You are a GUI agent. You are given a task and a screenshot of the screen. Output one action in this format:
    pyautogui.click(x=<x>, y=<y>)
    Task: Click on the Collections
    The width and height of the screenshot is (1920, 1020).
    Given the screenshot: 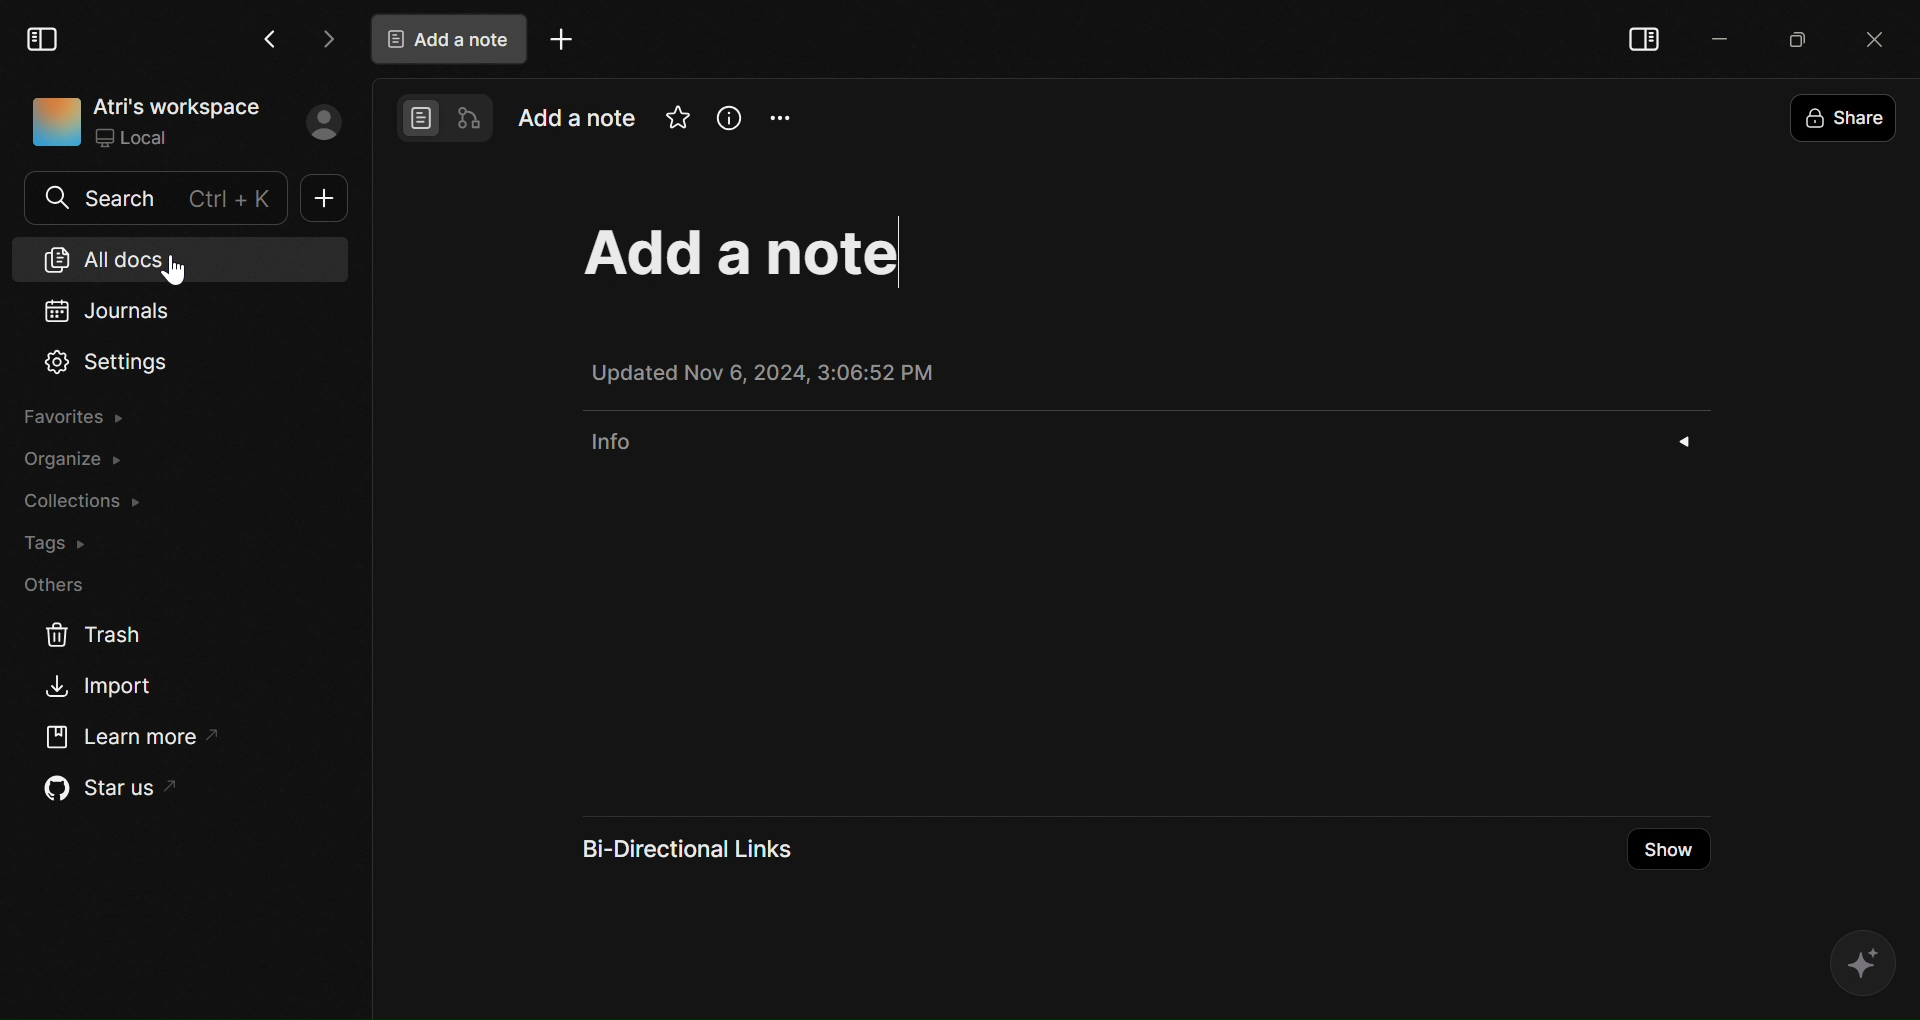 What is the action you would take?
    pyautogui.click(x=82, y=503)
    